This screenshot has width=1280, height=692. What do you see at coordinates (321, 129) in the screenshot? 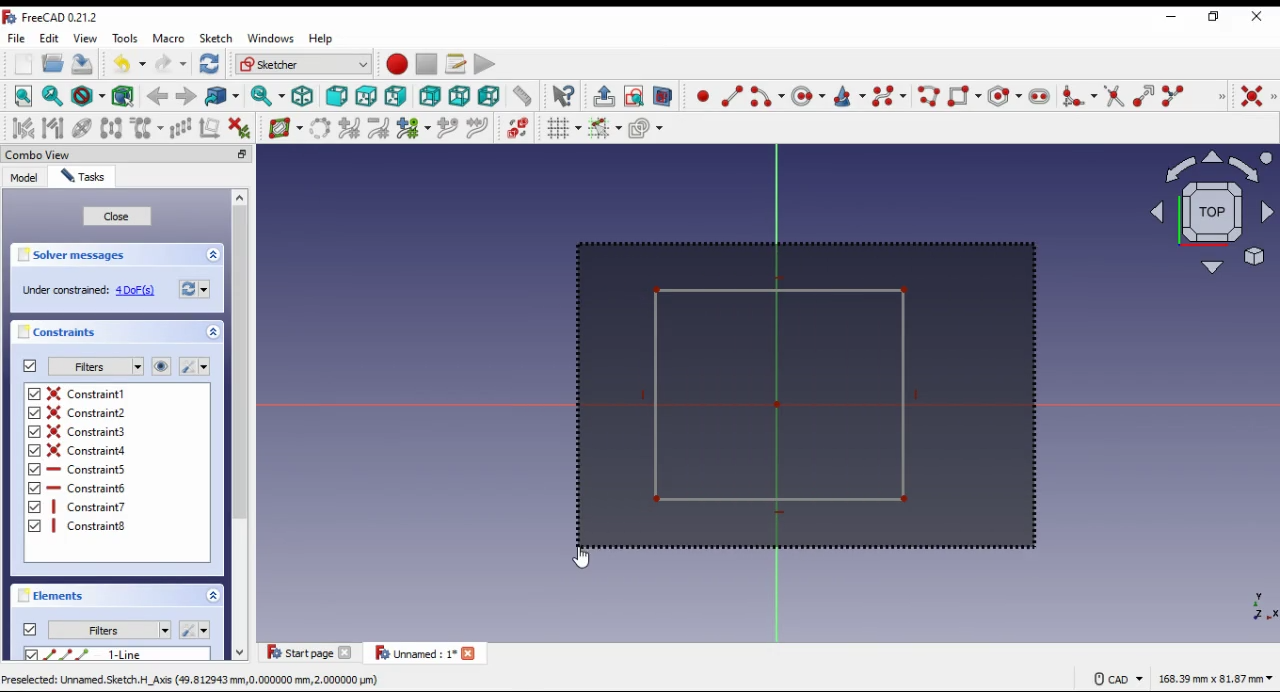
I see `convert geometry to bspline` at bounding box center [321, 129].